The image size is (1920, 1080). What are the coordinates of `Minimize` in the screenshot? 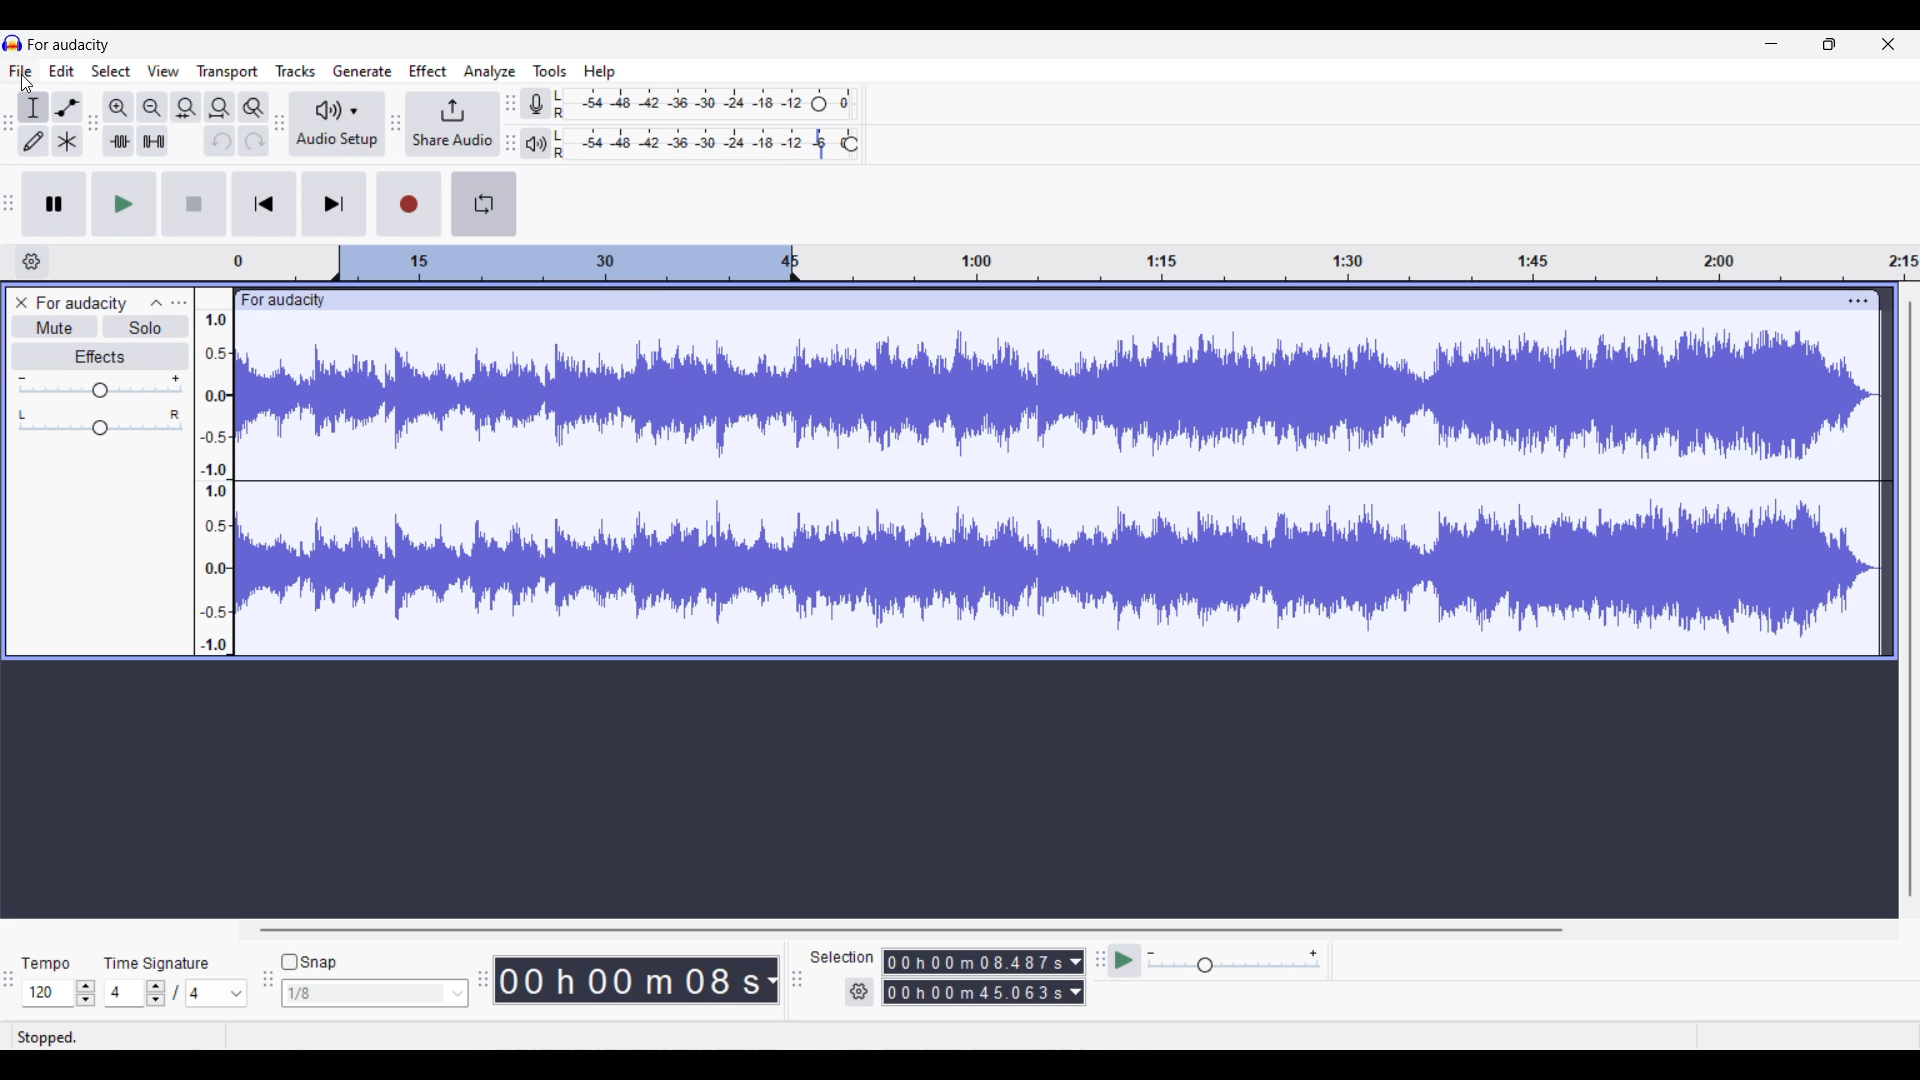 It's located at (1771, 44).